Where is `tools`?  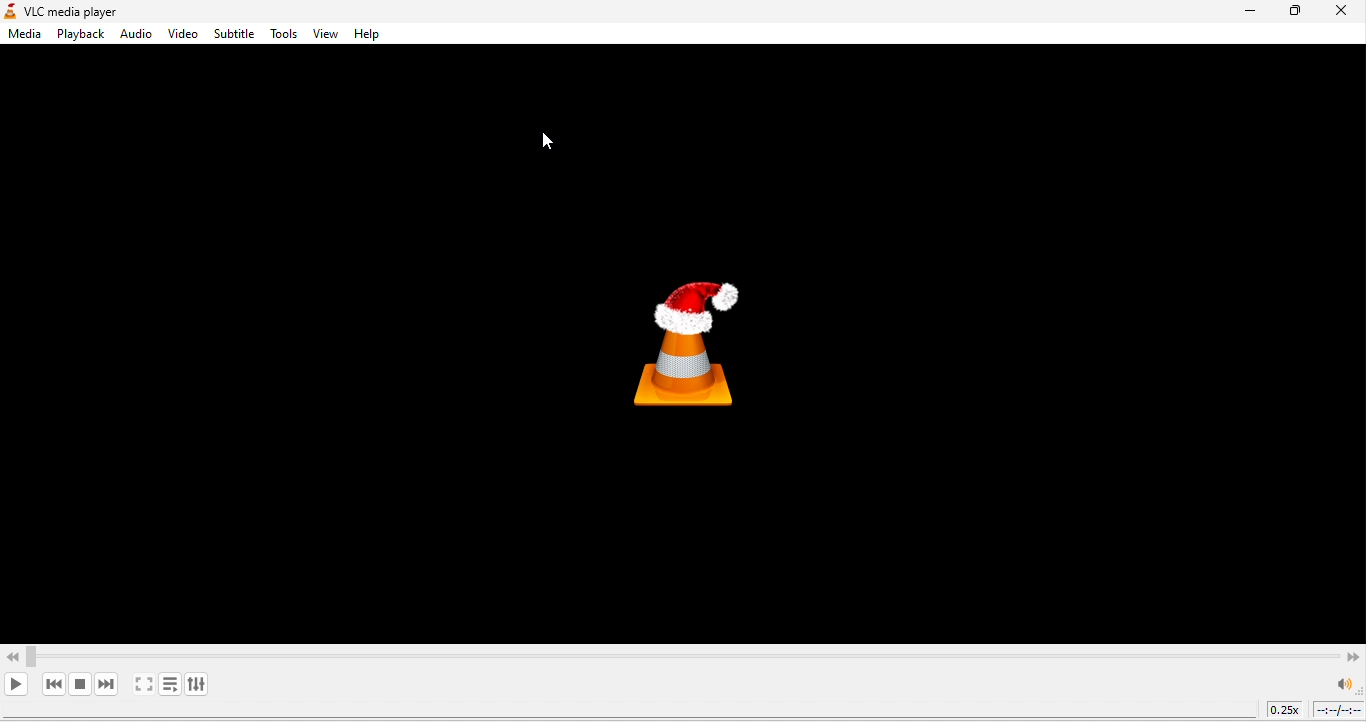
tools is located at coordinates (282, 35).